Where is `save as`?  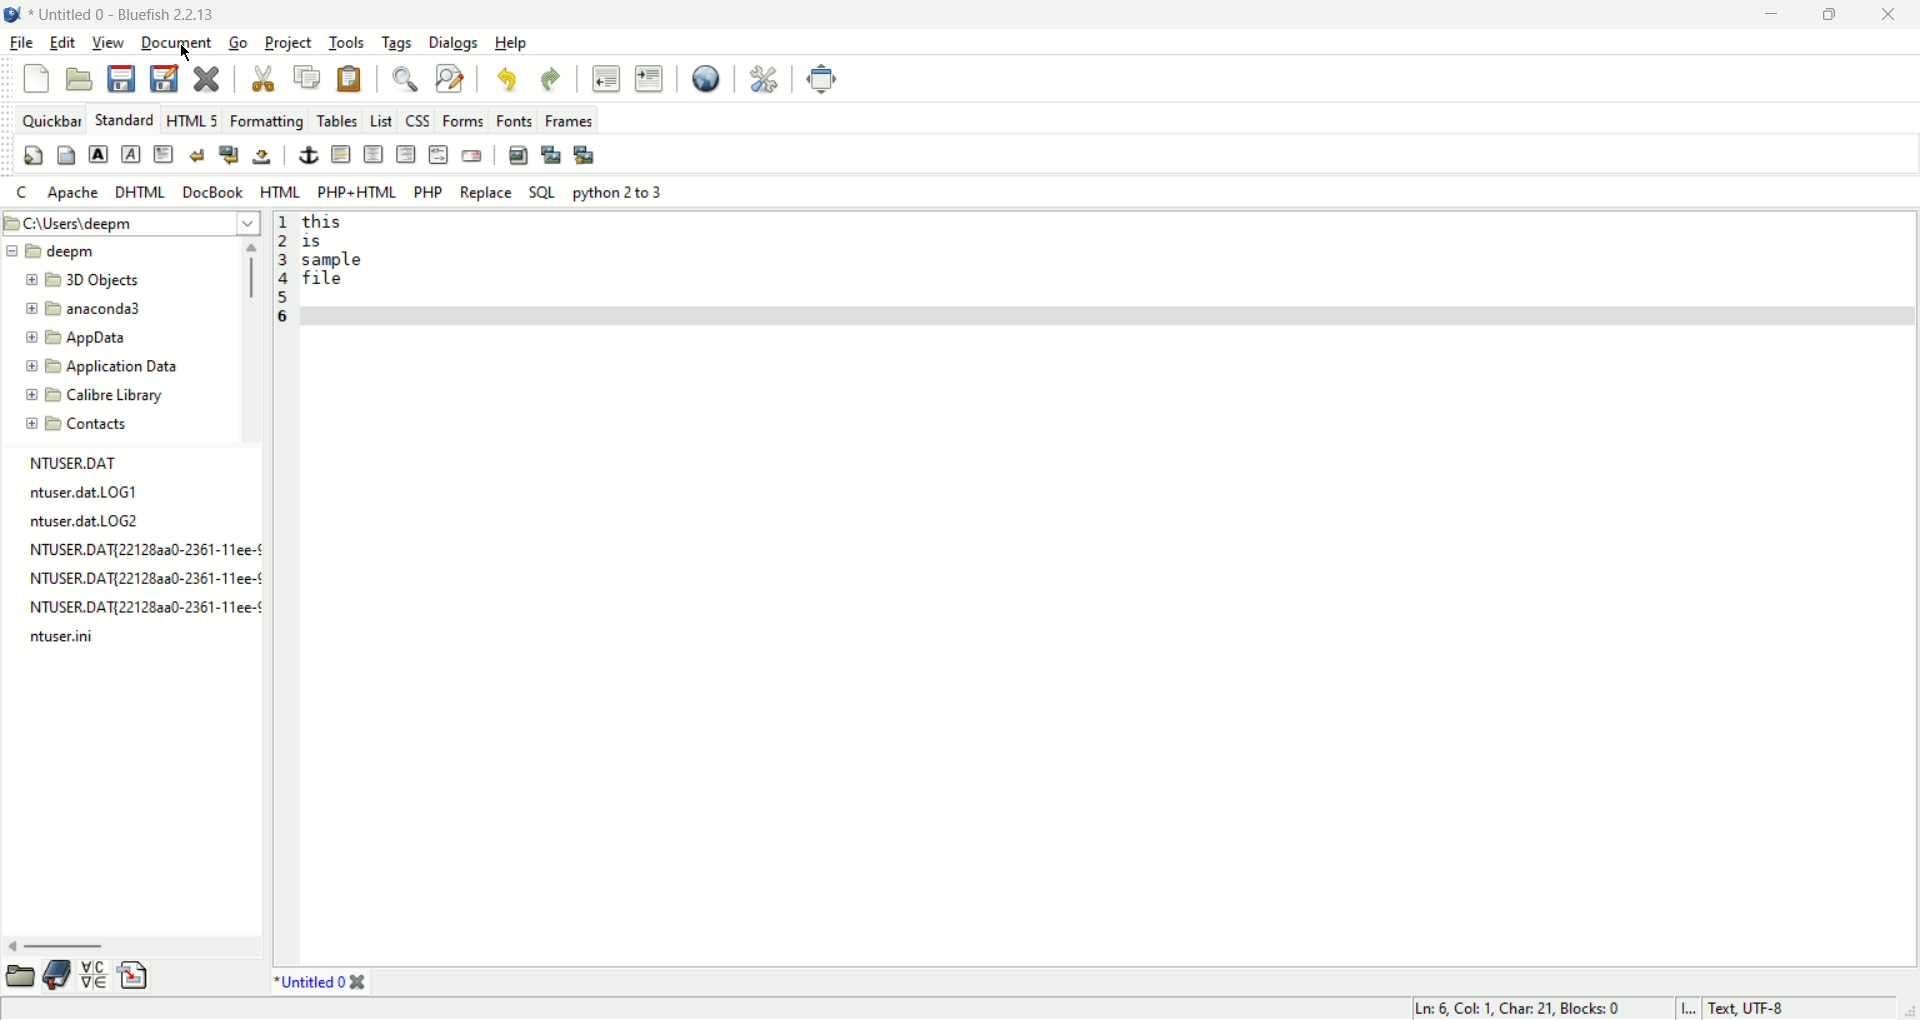 save as is located at coordinates (164, 77).